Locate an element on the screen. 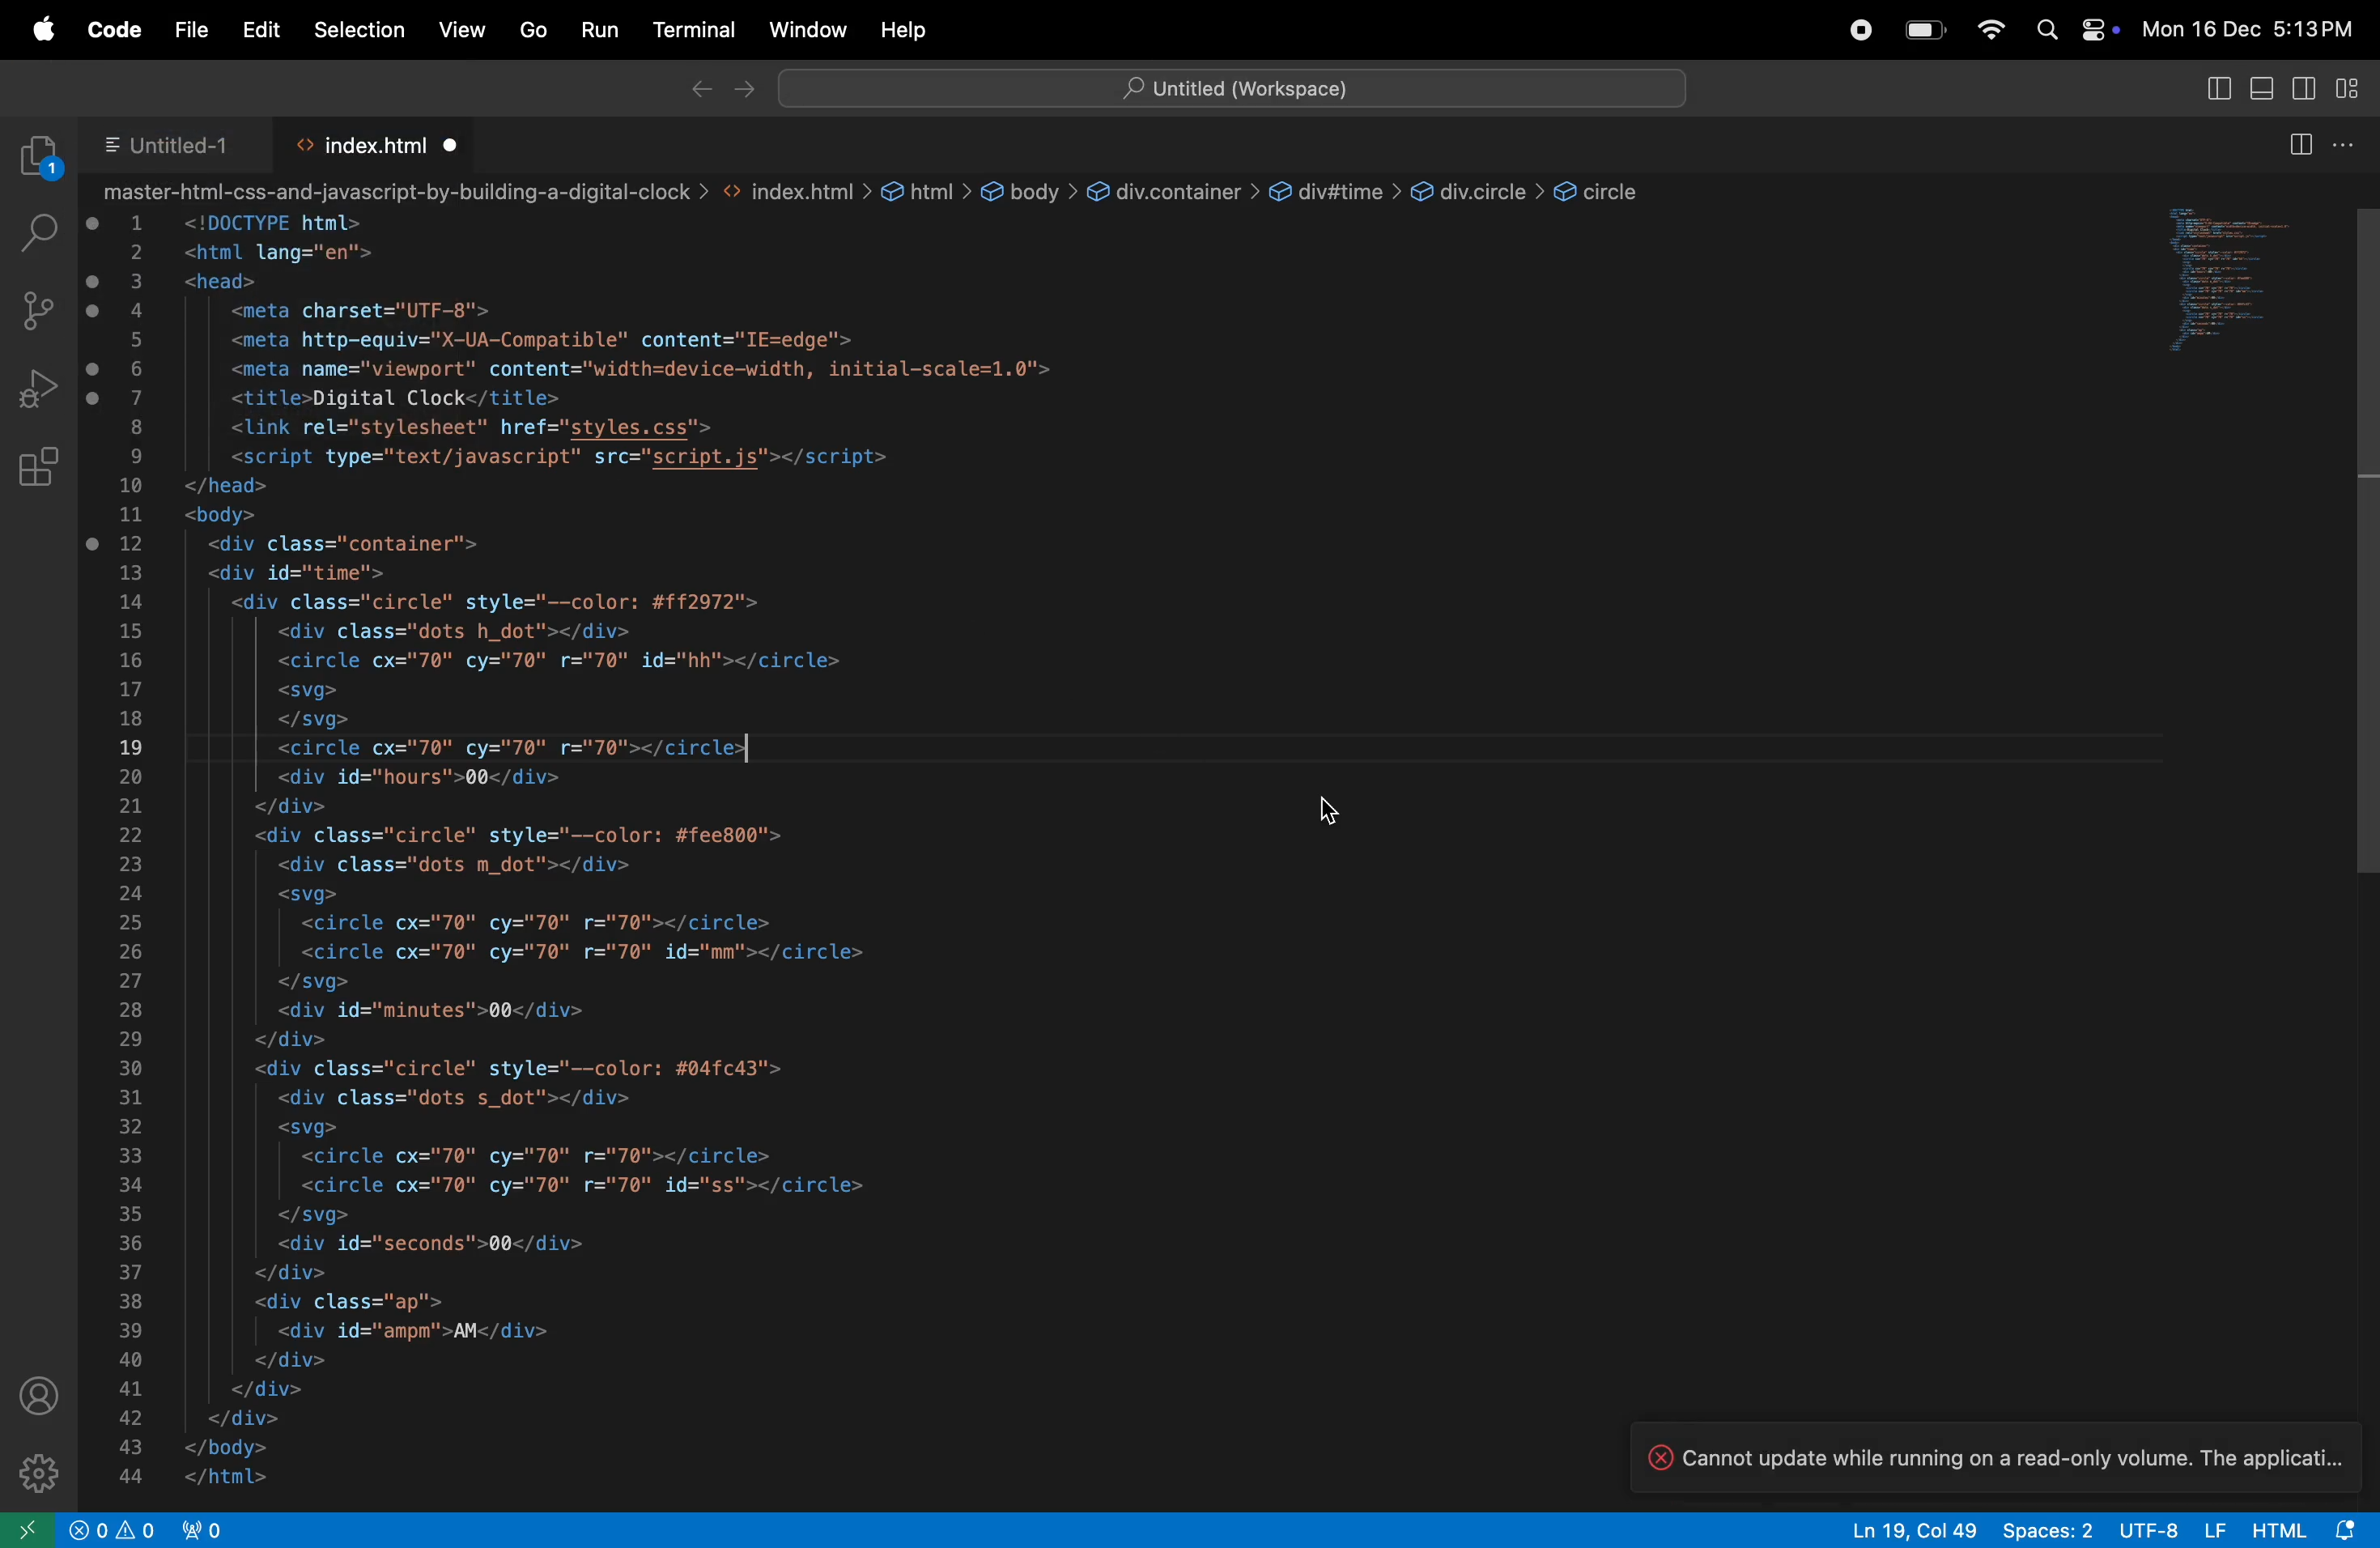  </svg> is located at coordinates (325, 1216).